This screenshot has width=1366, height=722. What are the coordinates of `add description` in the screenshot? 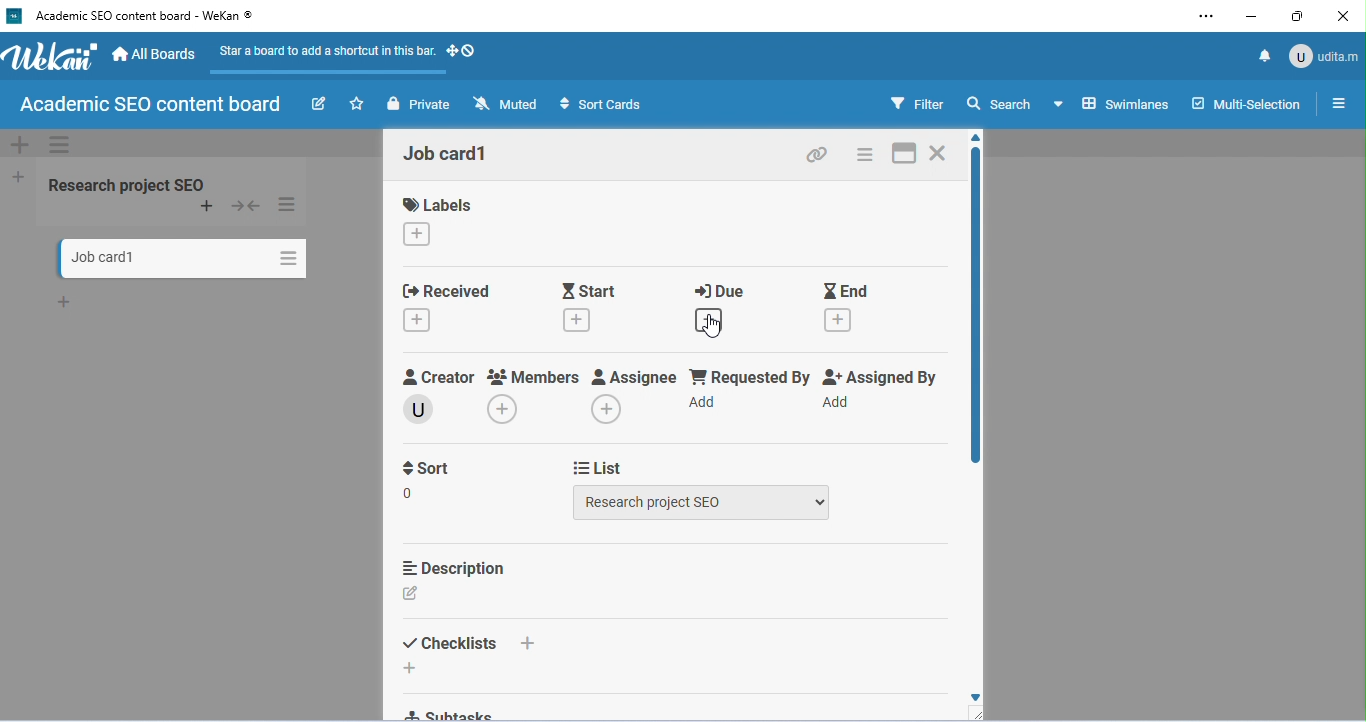 It's located at (413, 594).